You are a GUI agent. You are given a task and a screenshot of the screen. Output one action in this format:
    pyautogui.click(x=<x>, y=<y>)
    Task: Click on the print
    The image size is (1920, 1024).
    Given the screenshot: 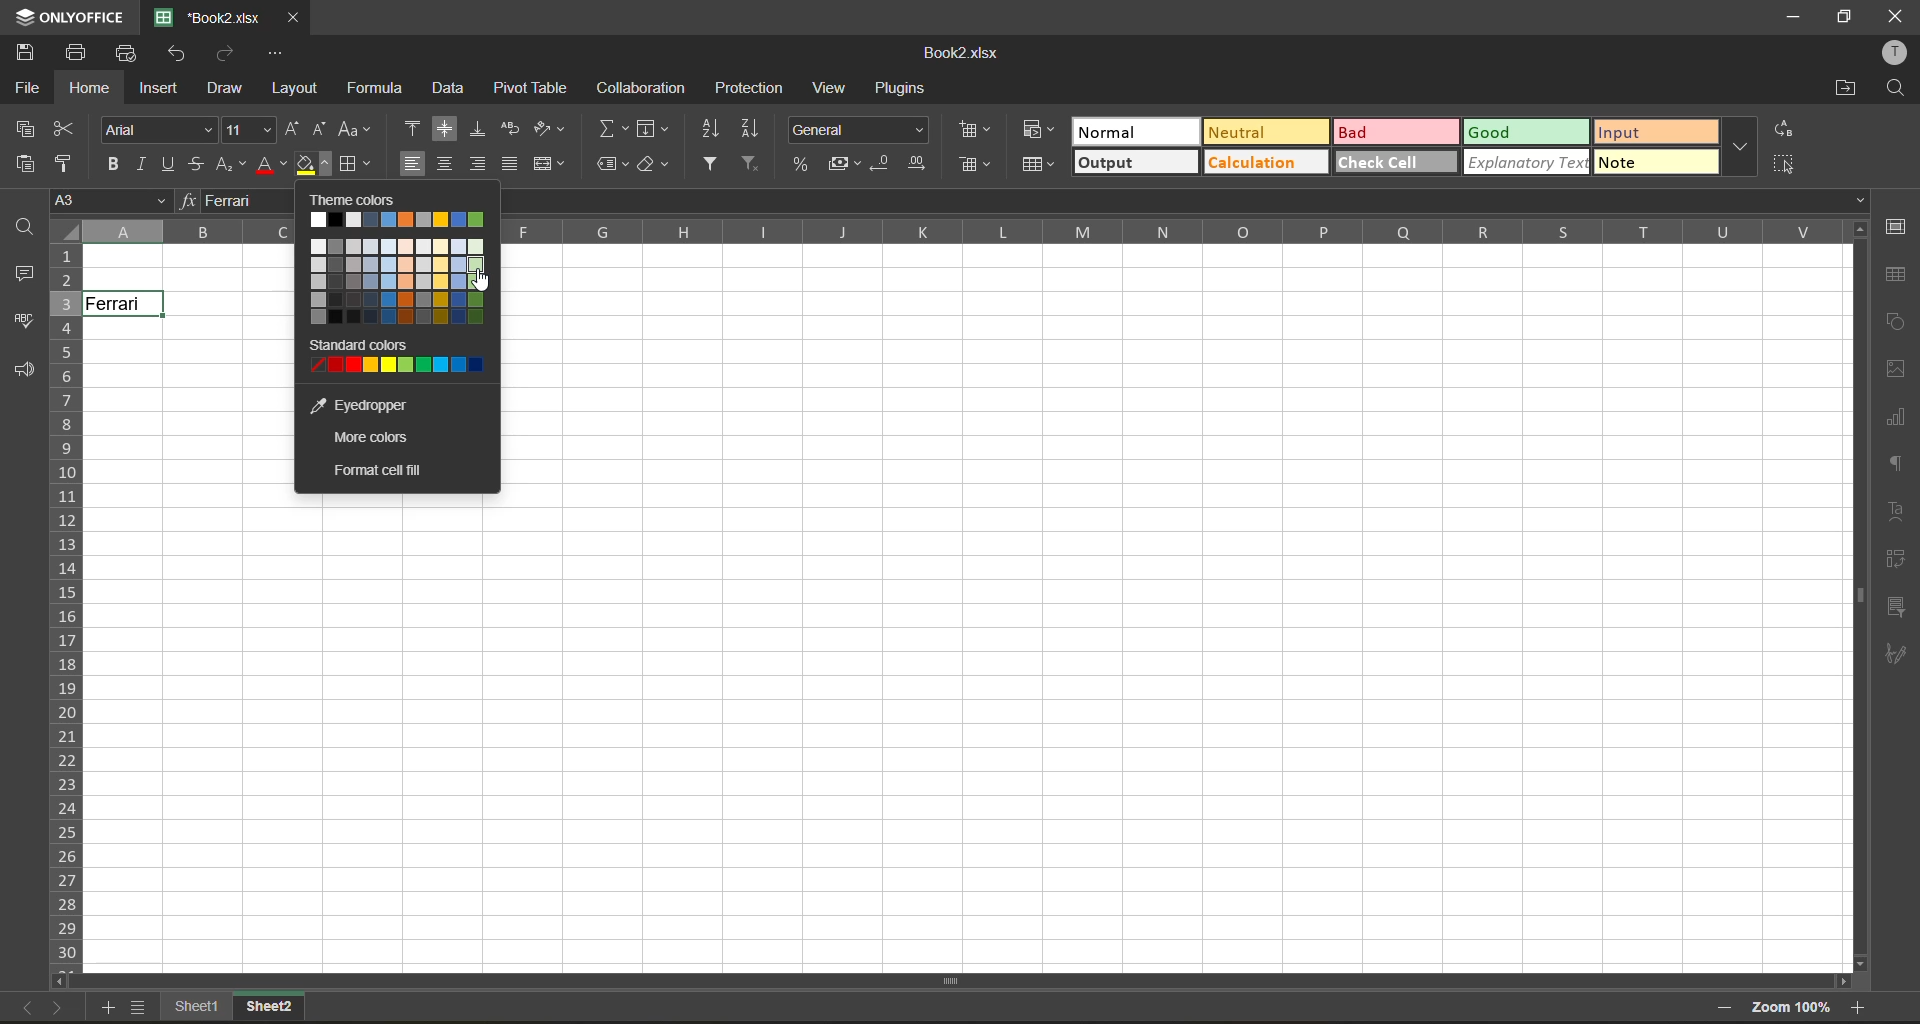 What is the action you would take?
    pyautogui.click(x=80, y=52)
    